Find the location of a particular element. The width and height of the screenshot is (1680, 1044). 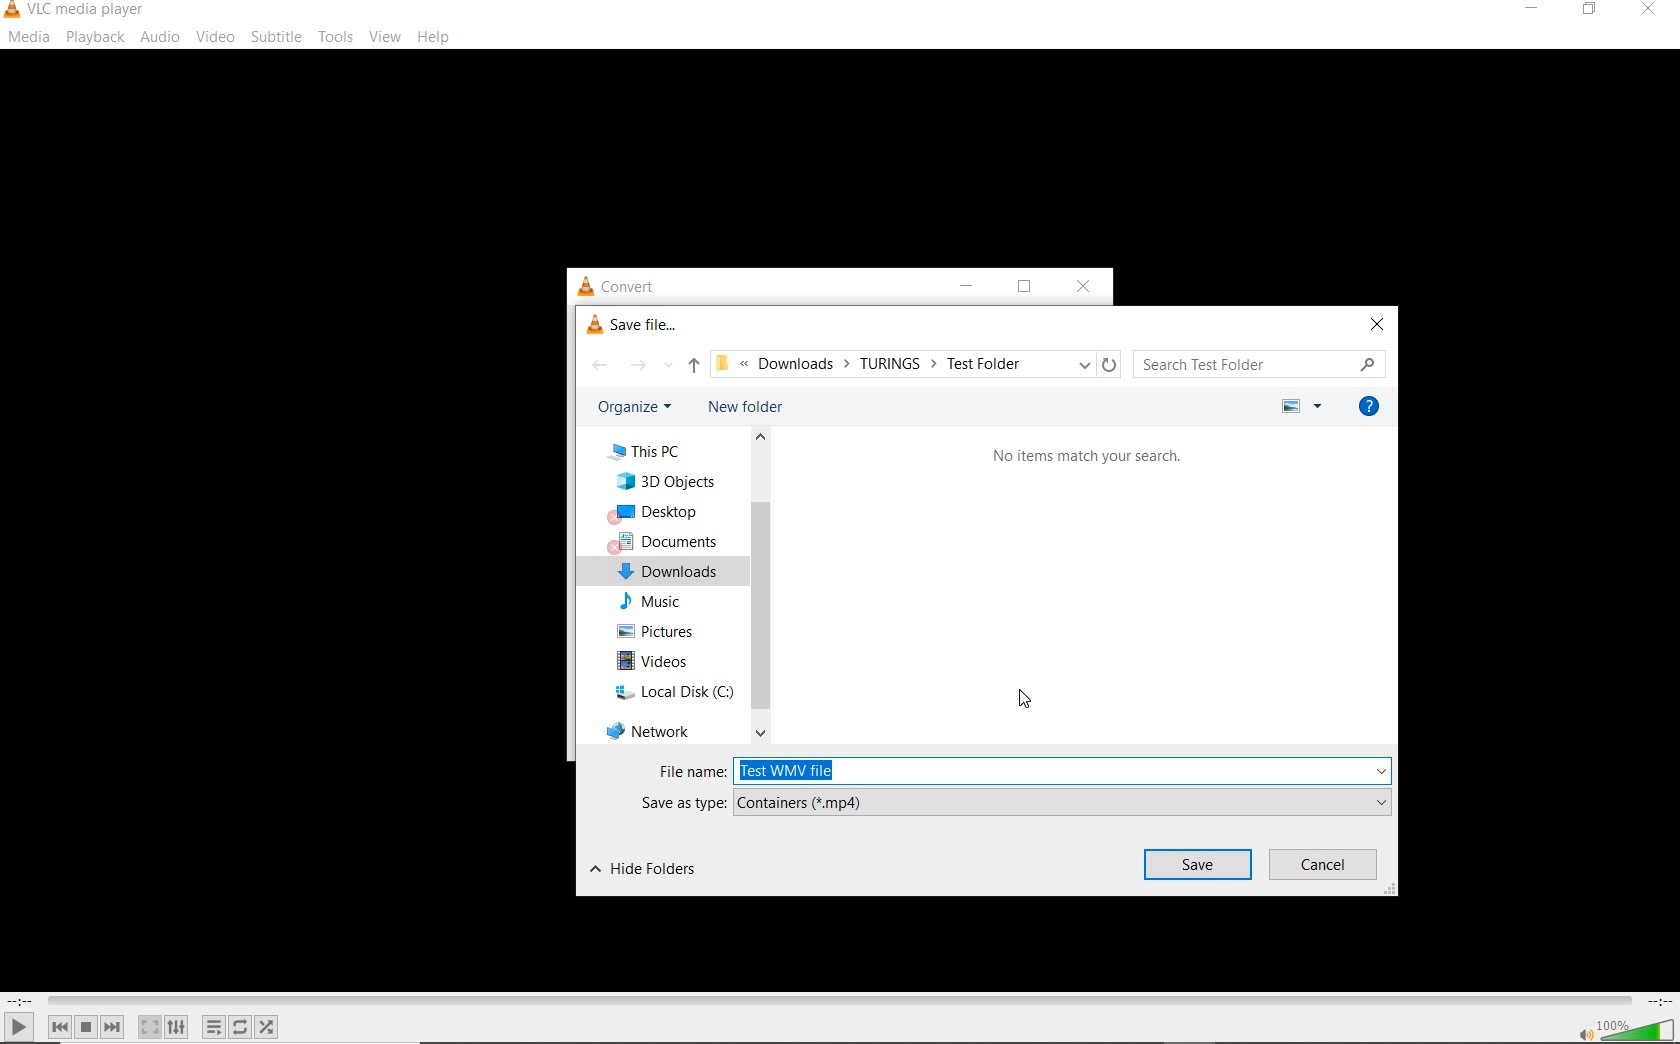

subtitle is located at coordinates (276, 37).